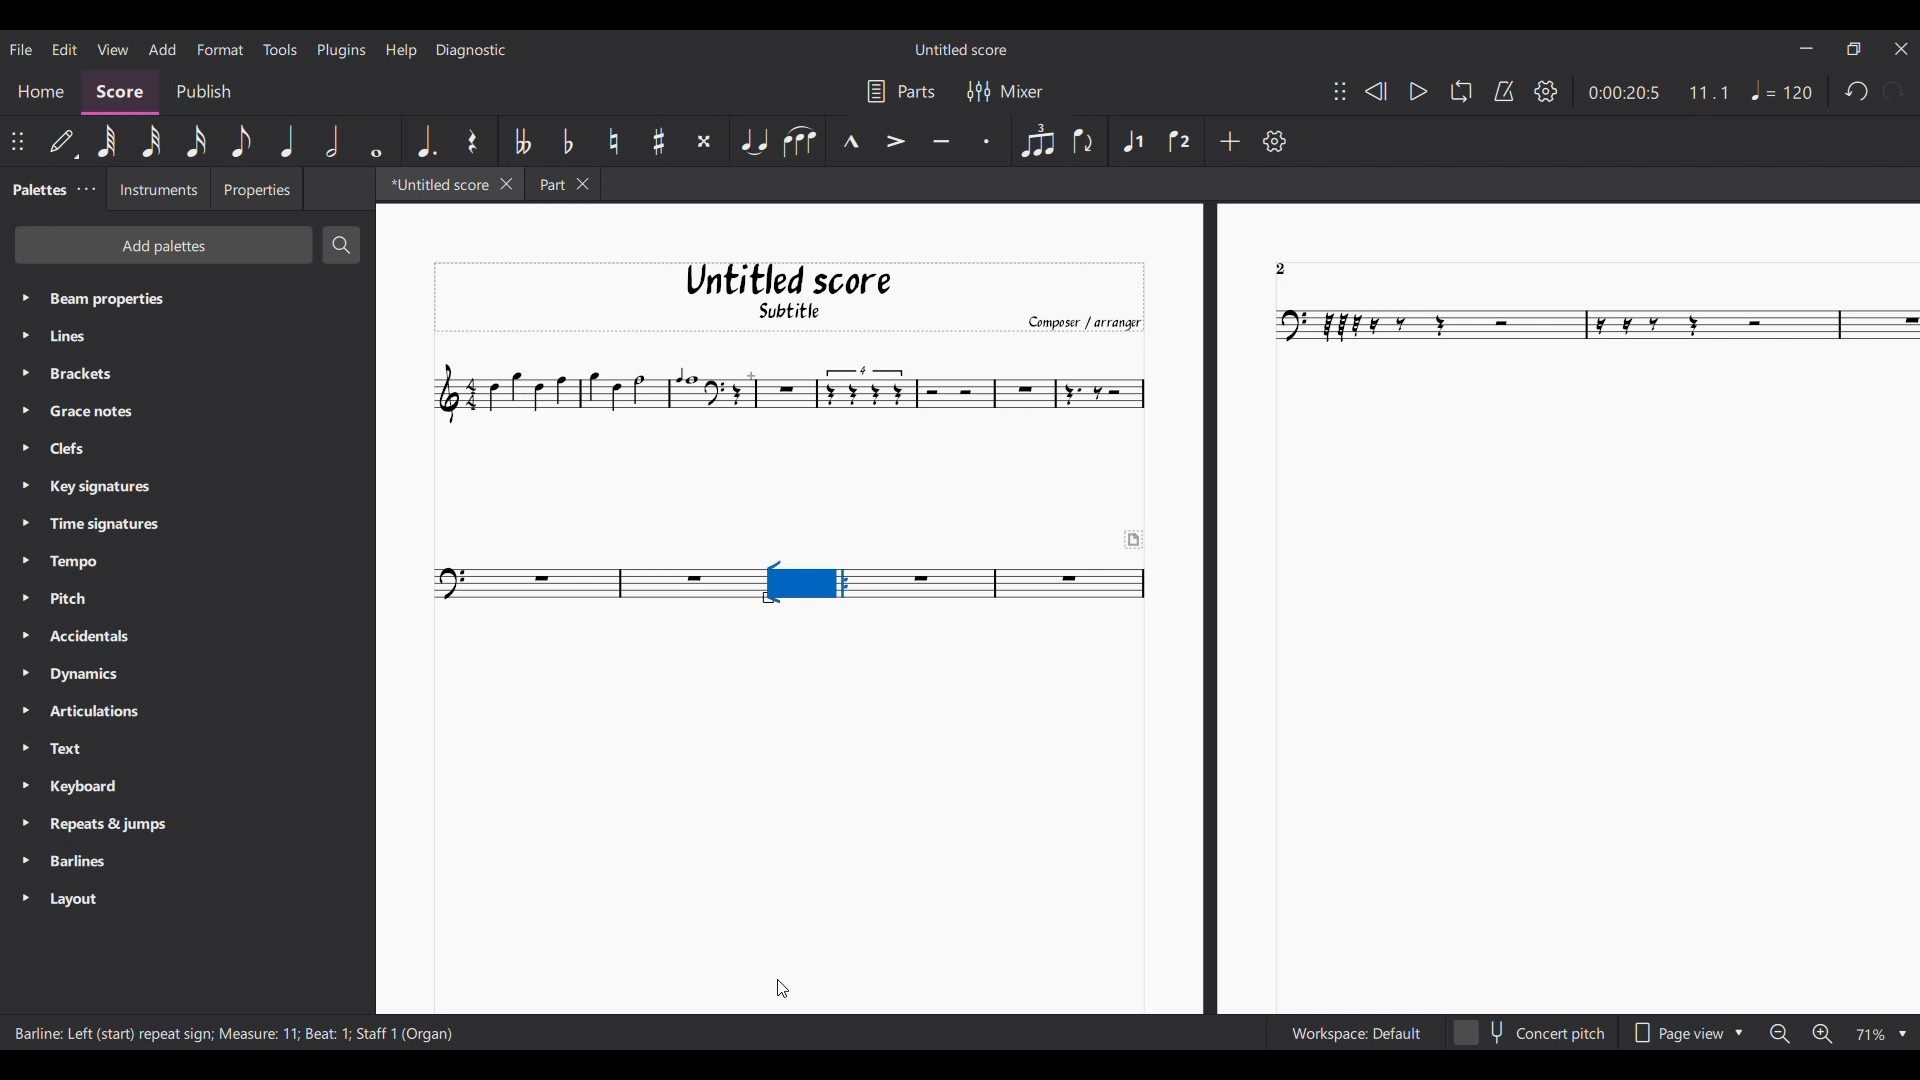 The width and height of the screenshot is (1920, 1080). Describe the element at coordinates (25, 599) in the screenshot. I see `Expand` at that location.